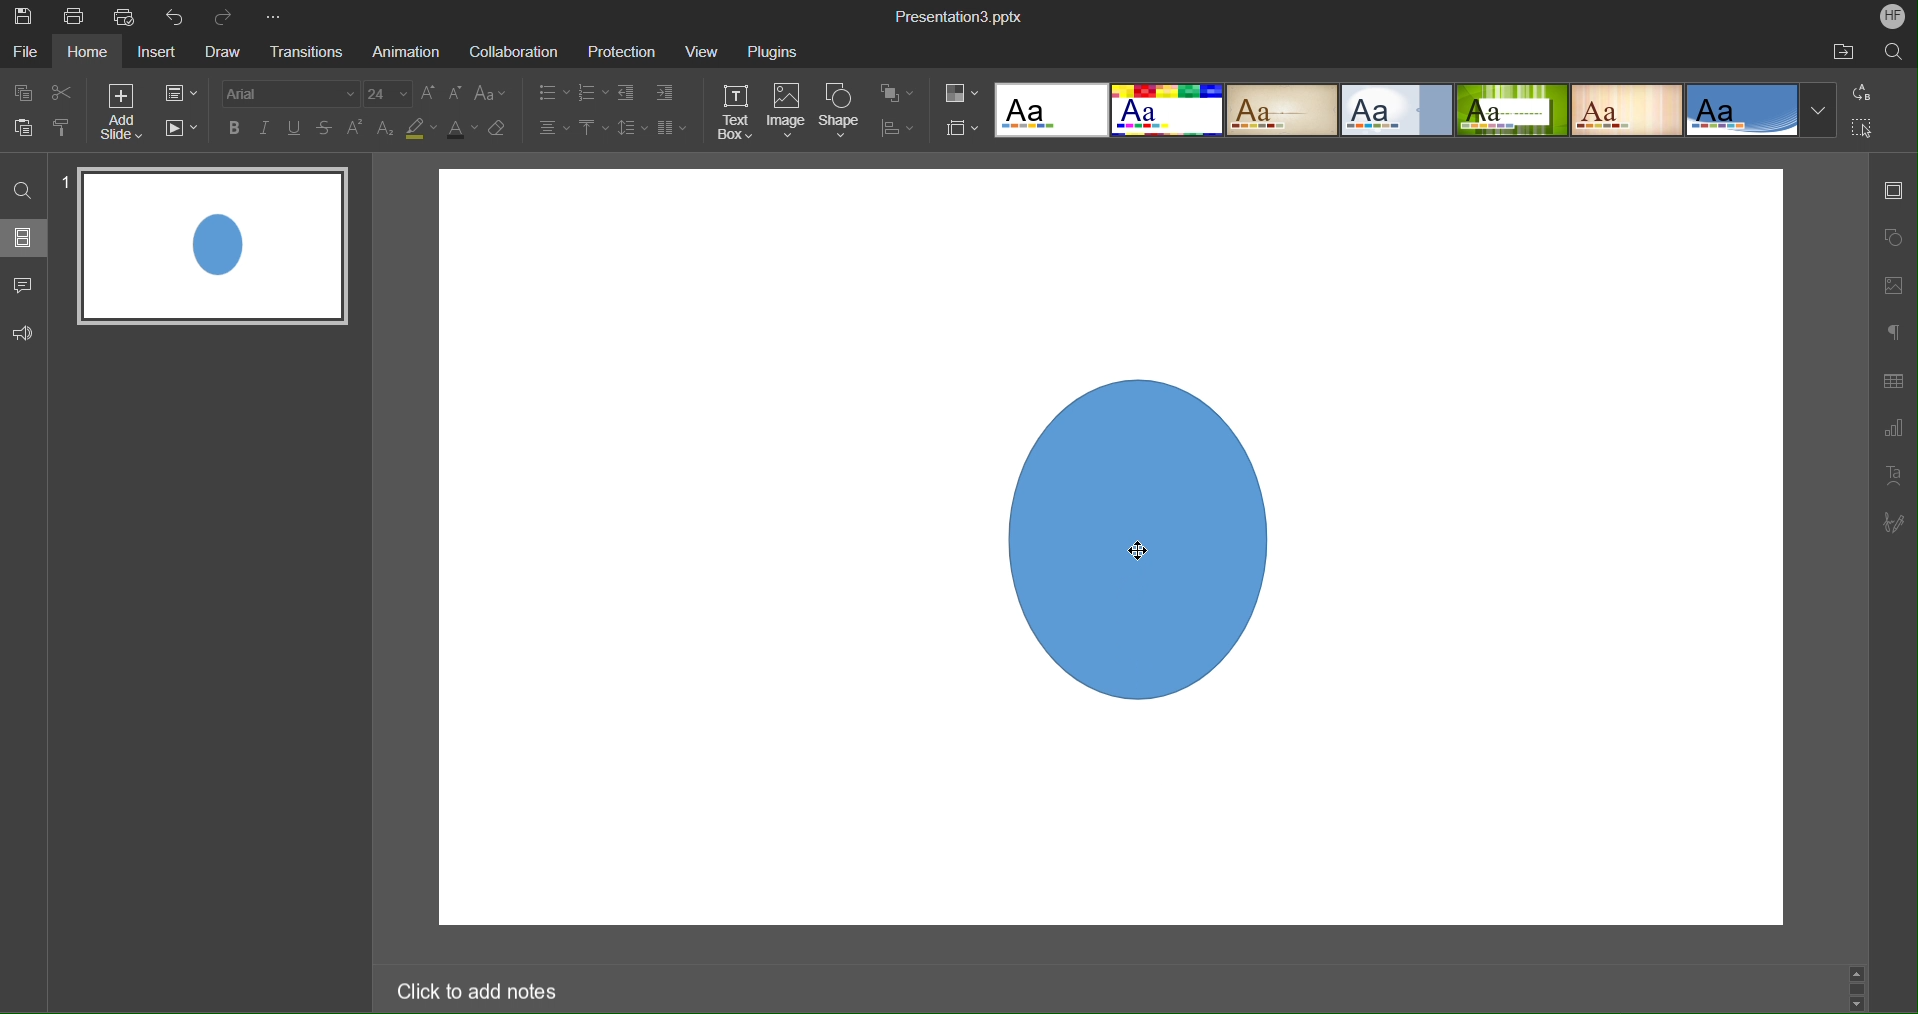 This screenshot has height=1014, width=1918. What do you see at coordinates (159, 55) in the screenshot?
I see `Insert` at bounding box center [159, 55].